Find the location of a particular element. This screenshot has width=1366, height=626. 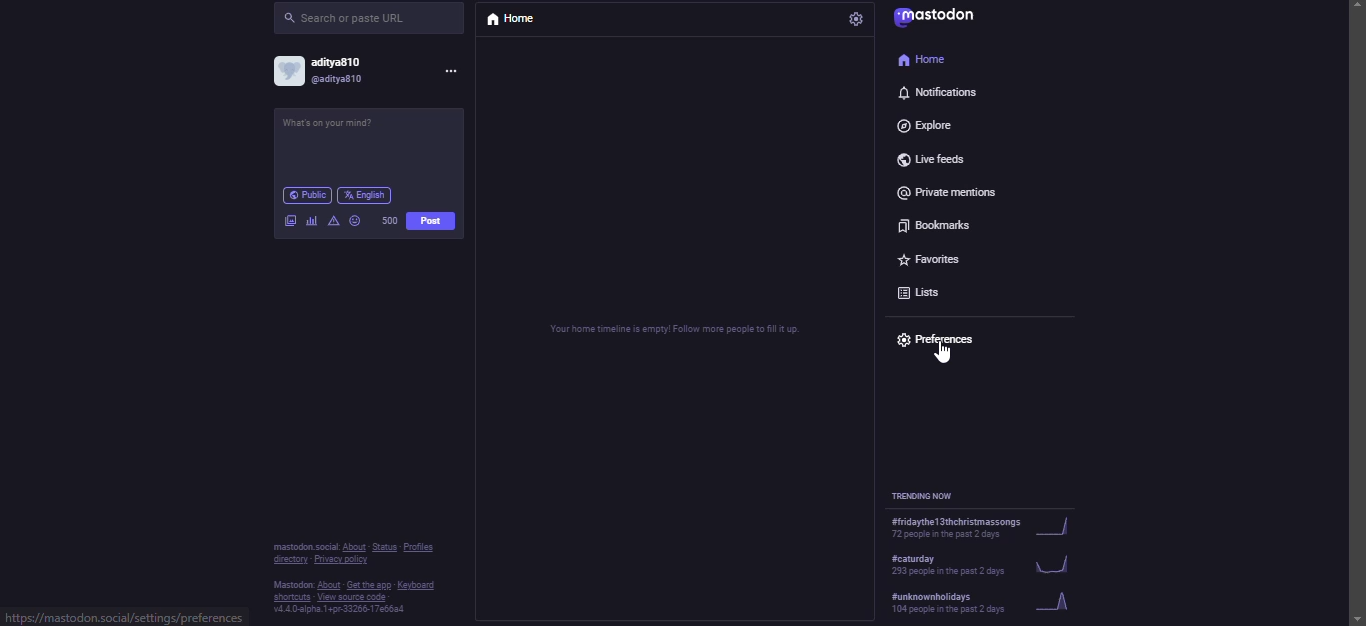

bookmarks is located at coordinates (936, 224).